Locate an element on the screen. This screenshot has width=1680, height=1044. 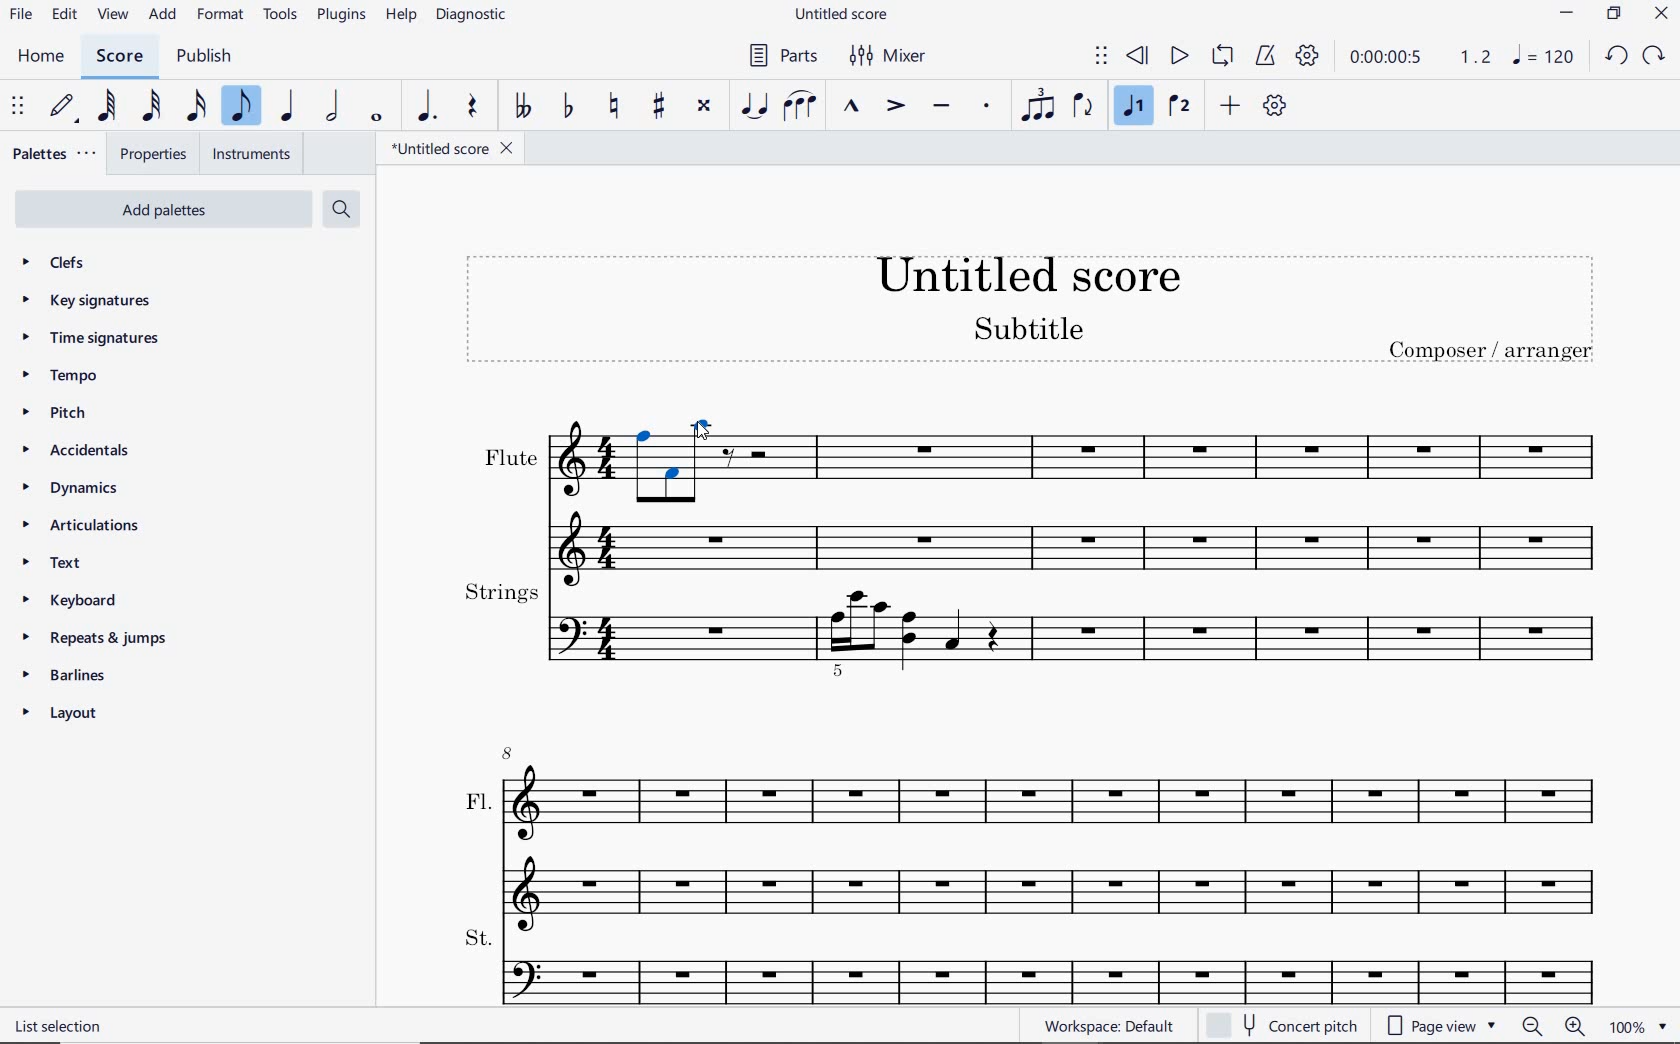
home is located at coordinates (45, 58).